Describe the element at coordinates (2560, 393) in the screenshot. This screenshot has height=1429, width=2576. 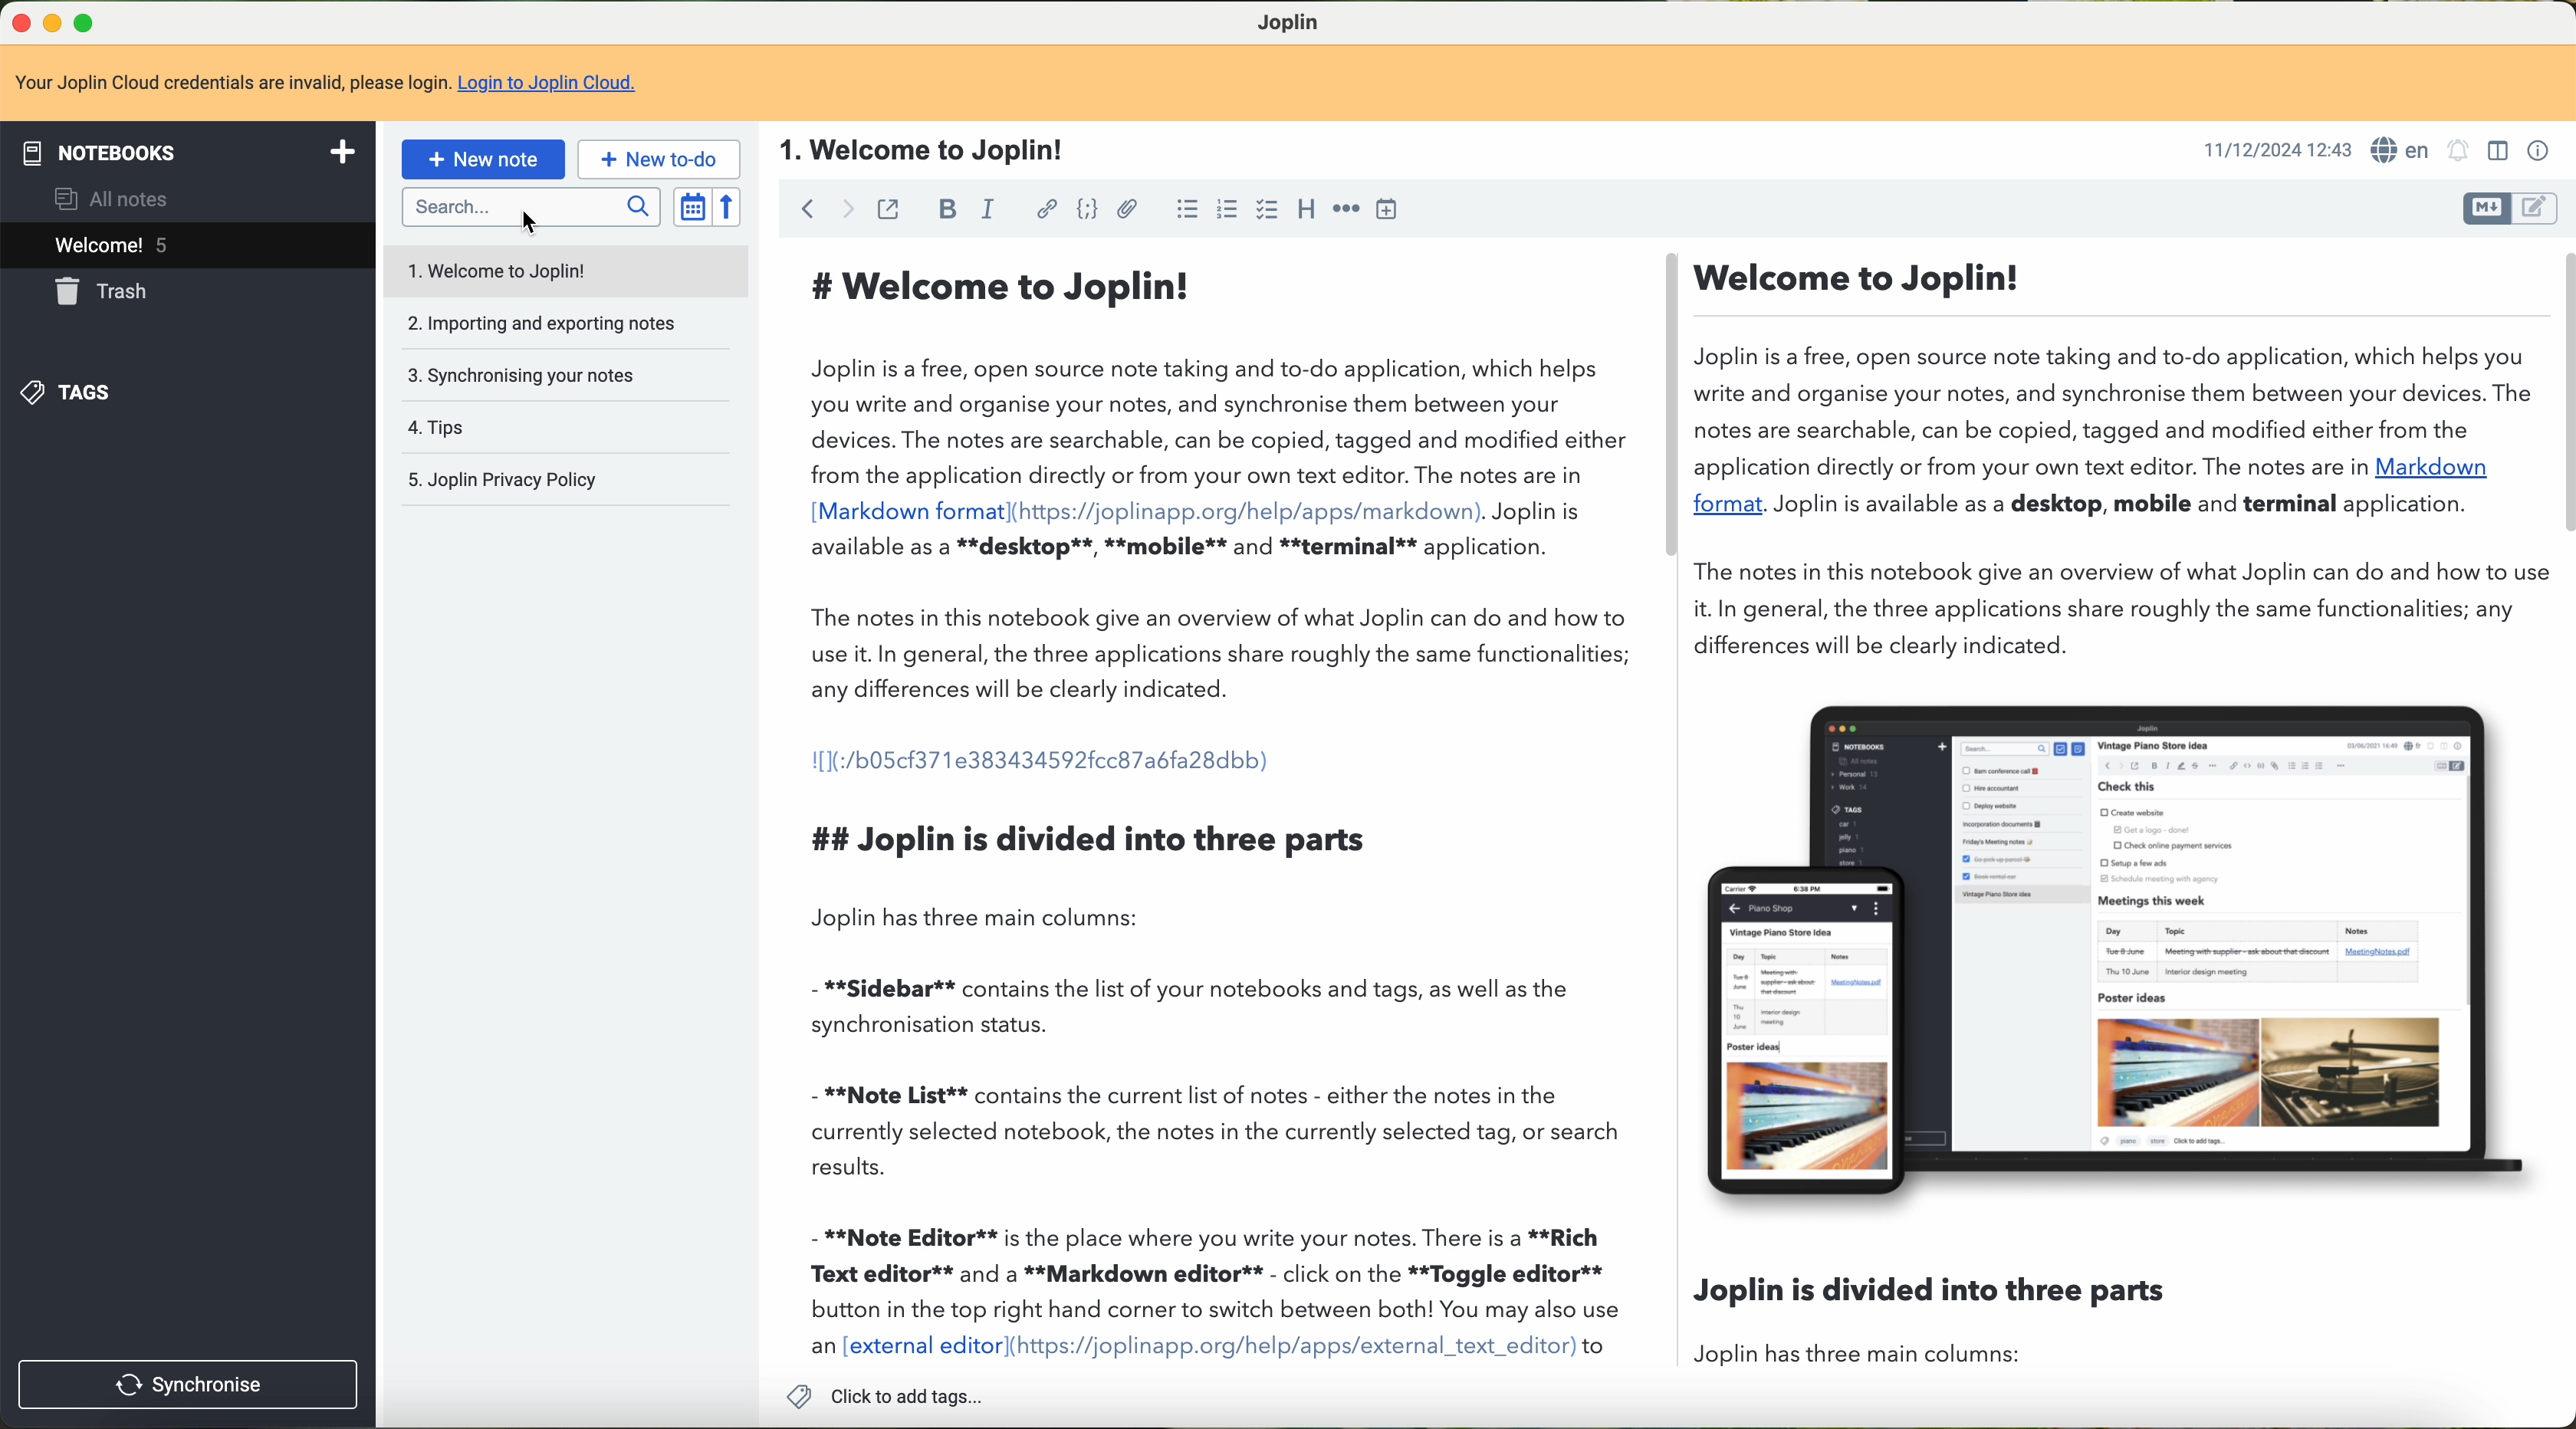
I see `scroll bar` at that location.